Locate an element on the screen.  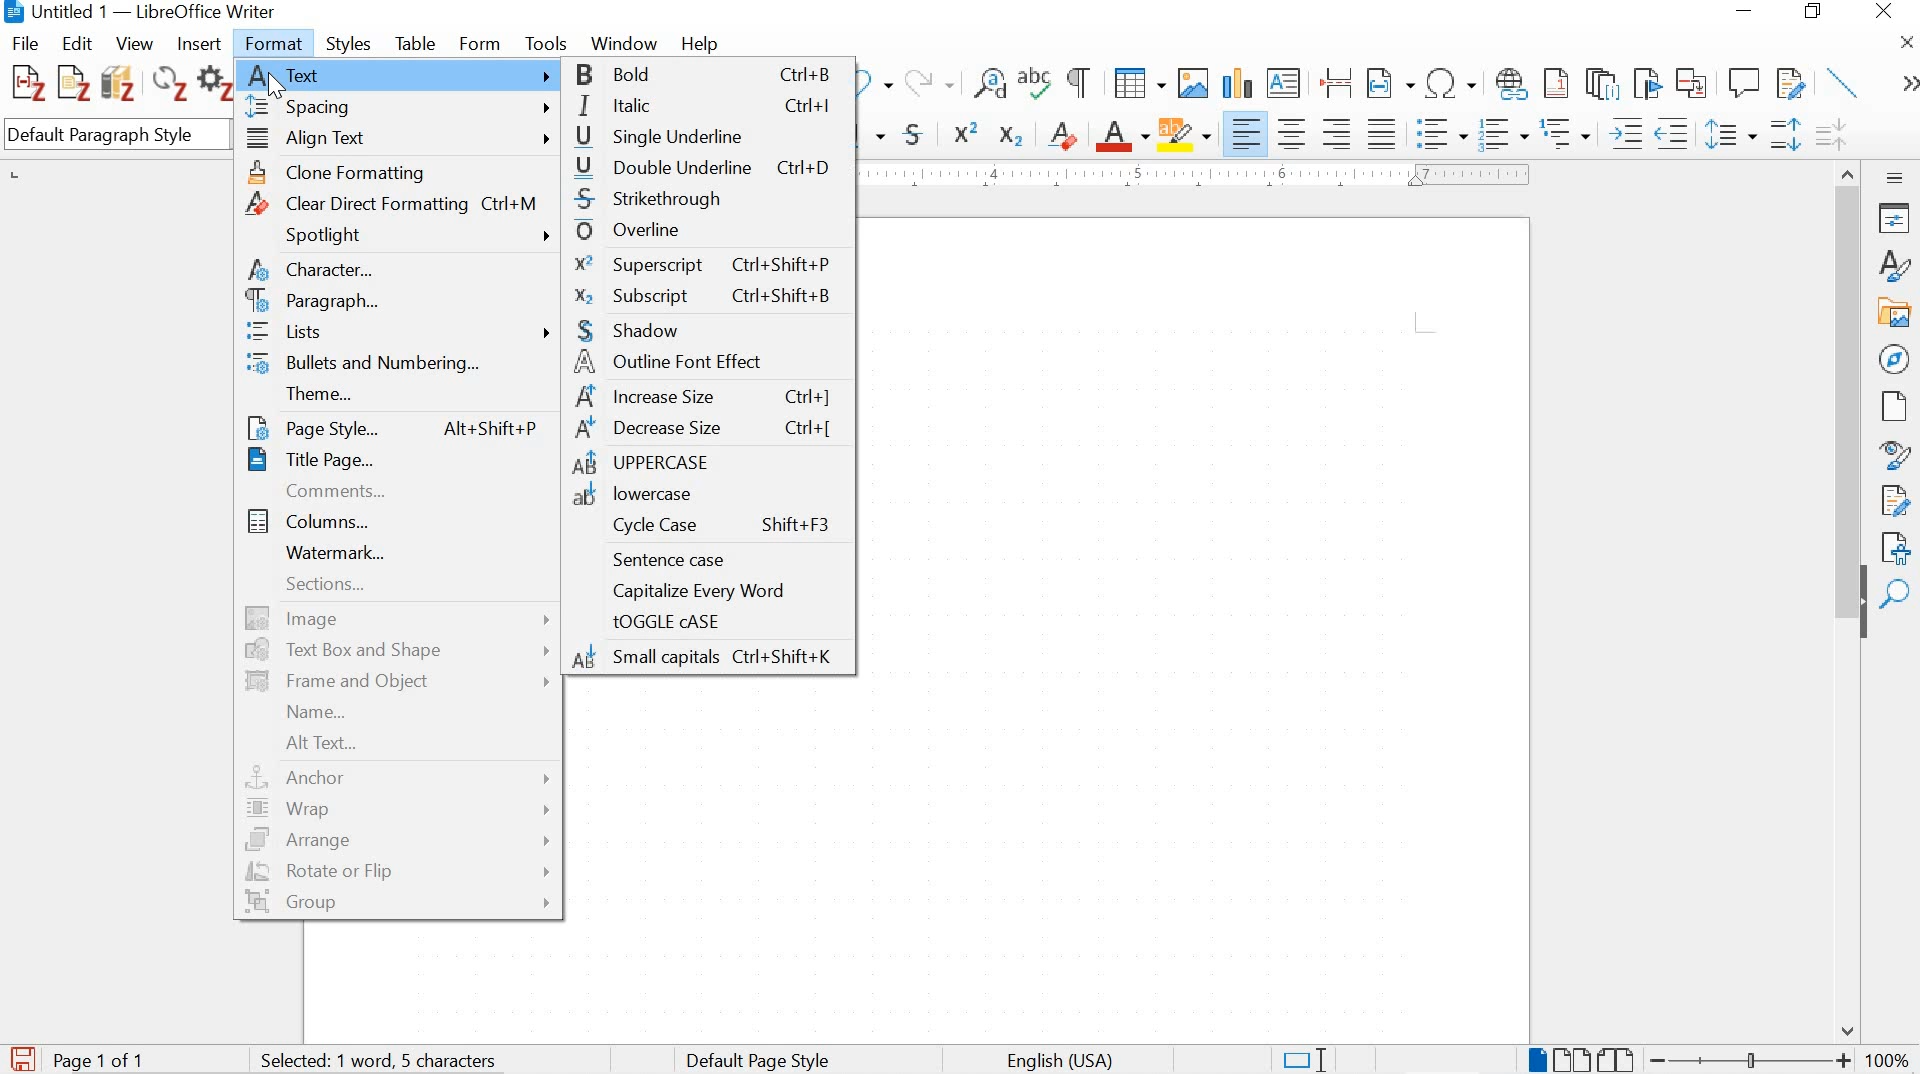
hide sidebar is located at coordinates (1862, 613).